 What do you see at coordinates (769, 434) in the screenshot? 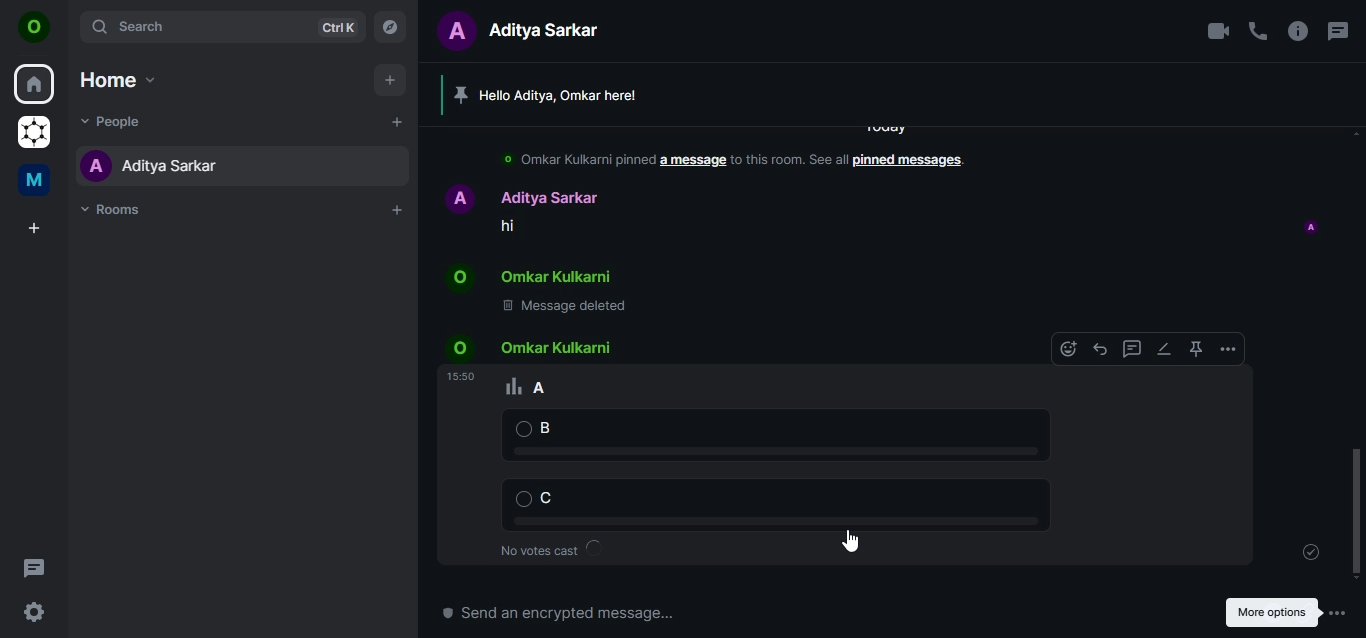
I see `B` at bounding box center [769, 434].